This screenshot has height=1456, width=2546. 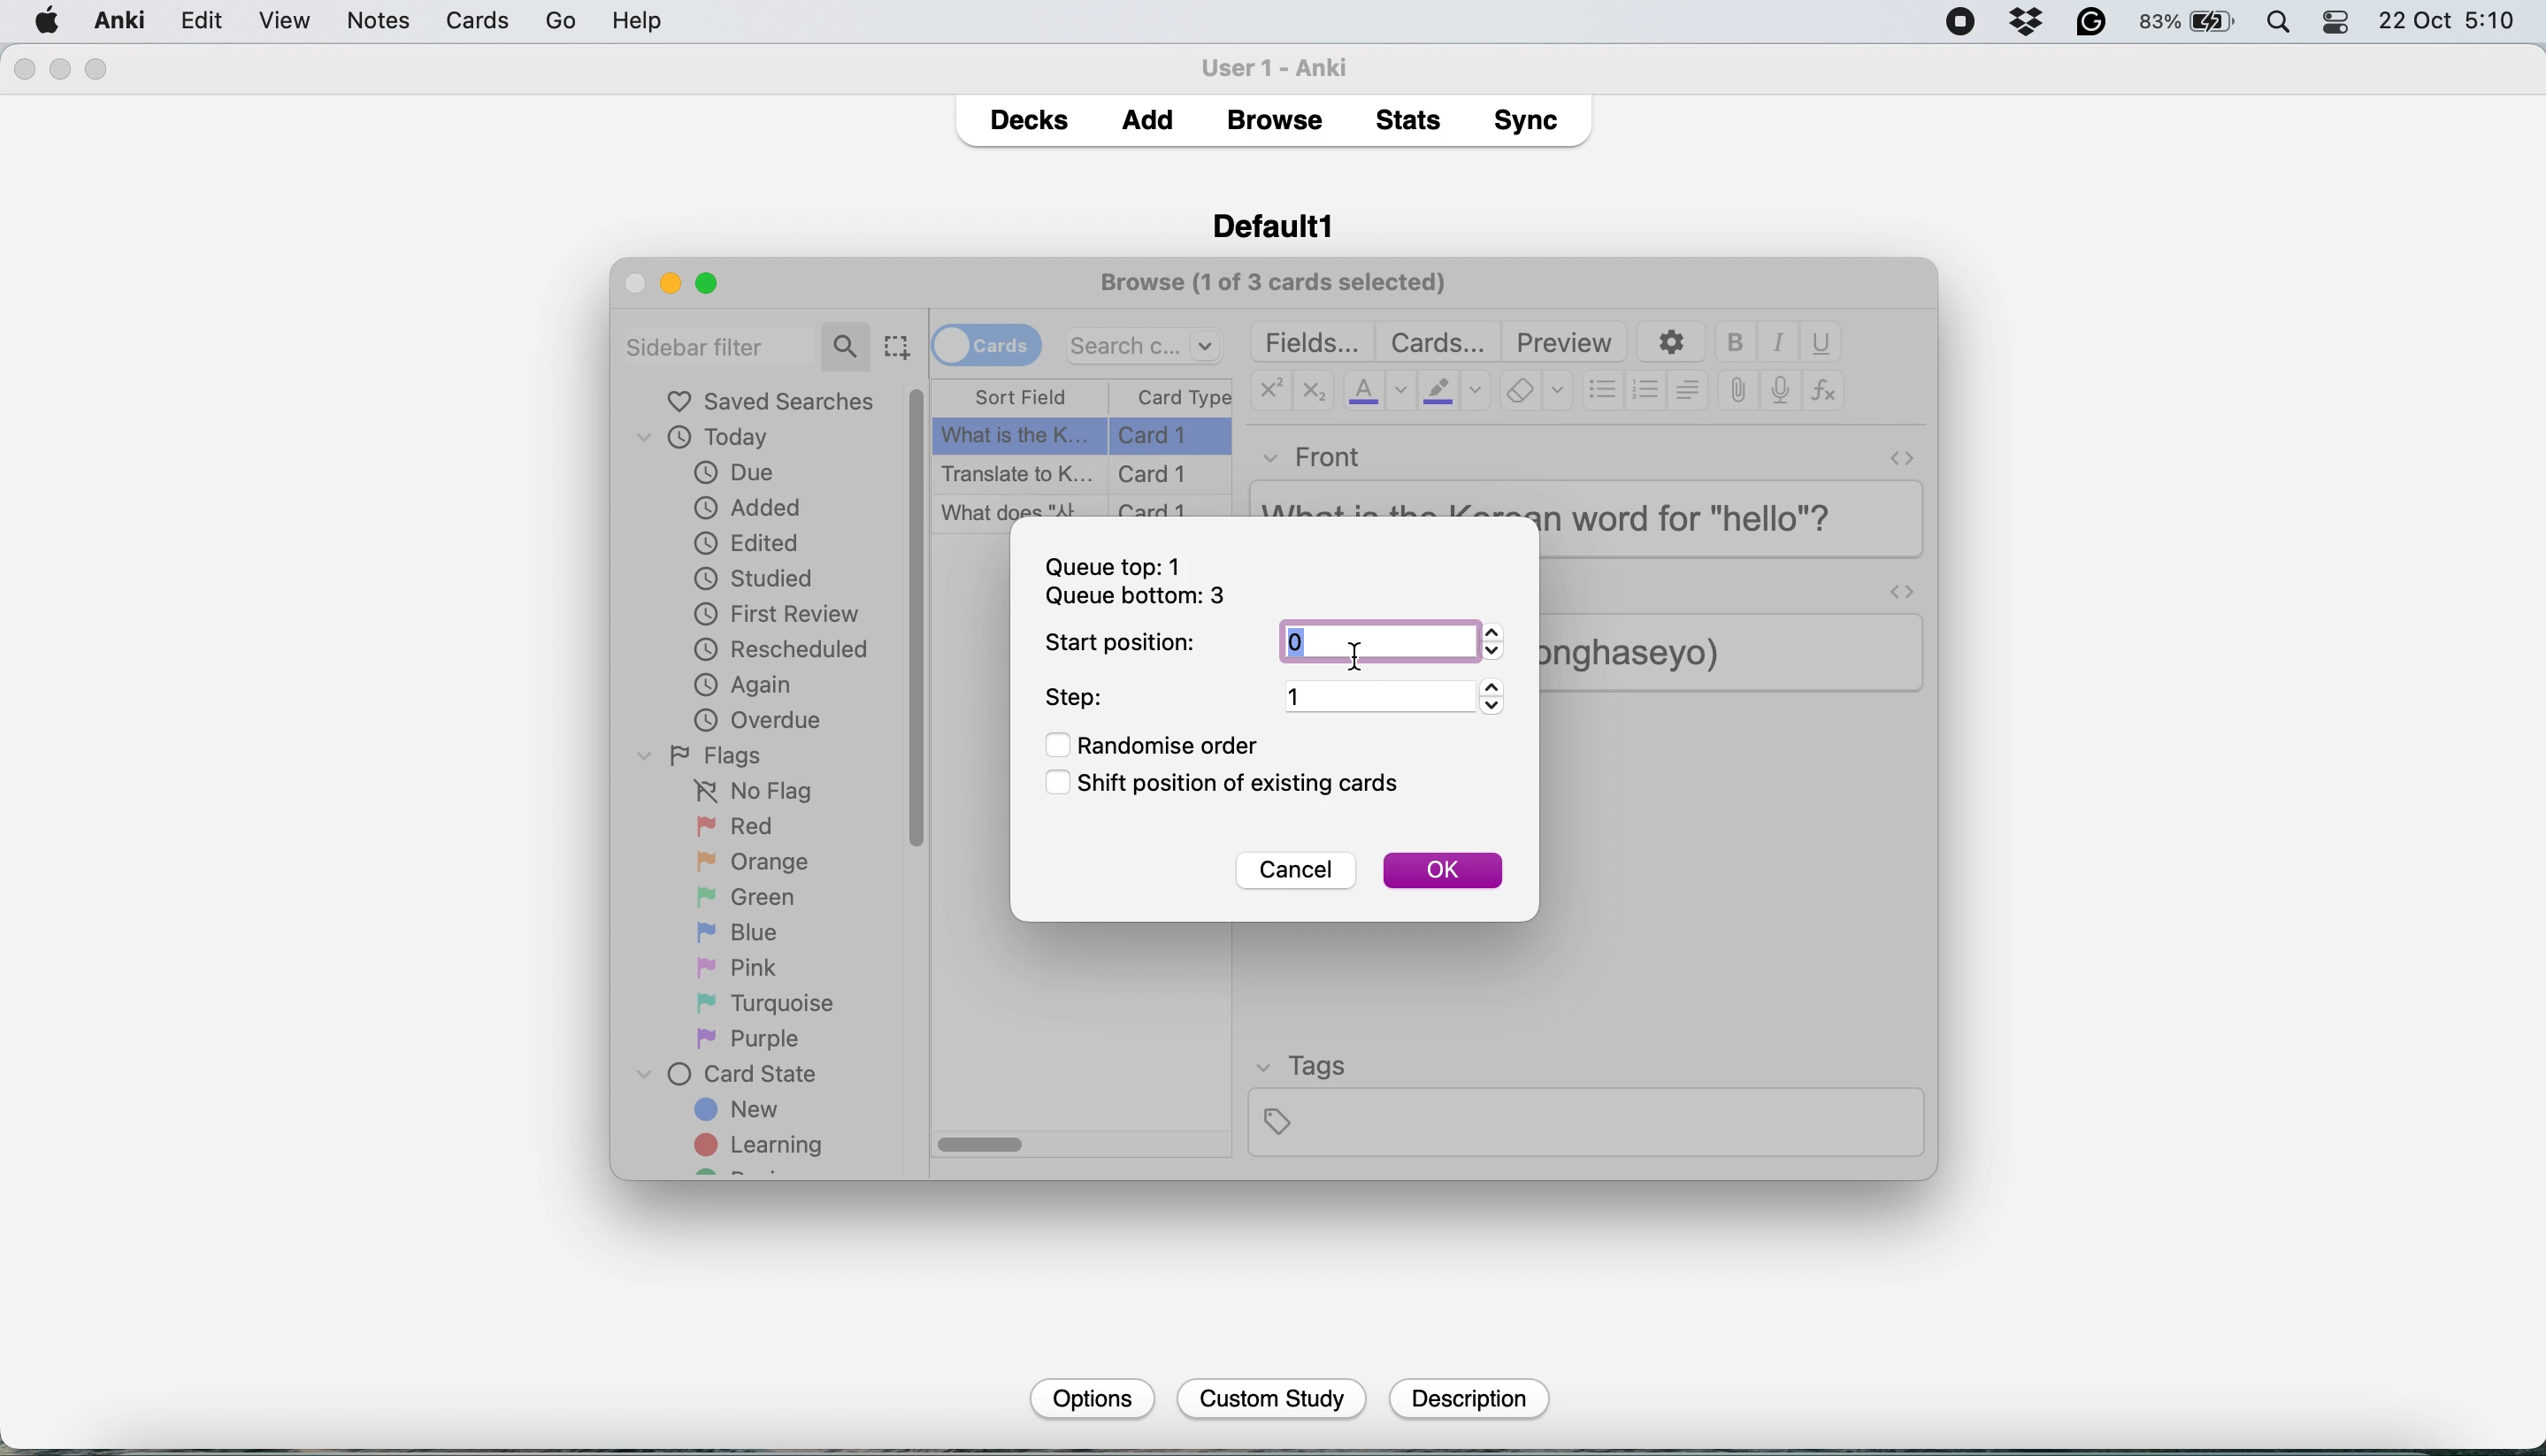 What do you see at coordinates (1237, 786) in the screenshot?
I see `shift position of existing cards` at bounding box center [1237, 786].